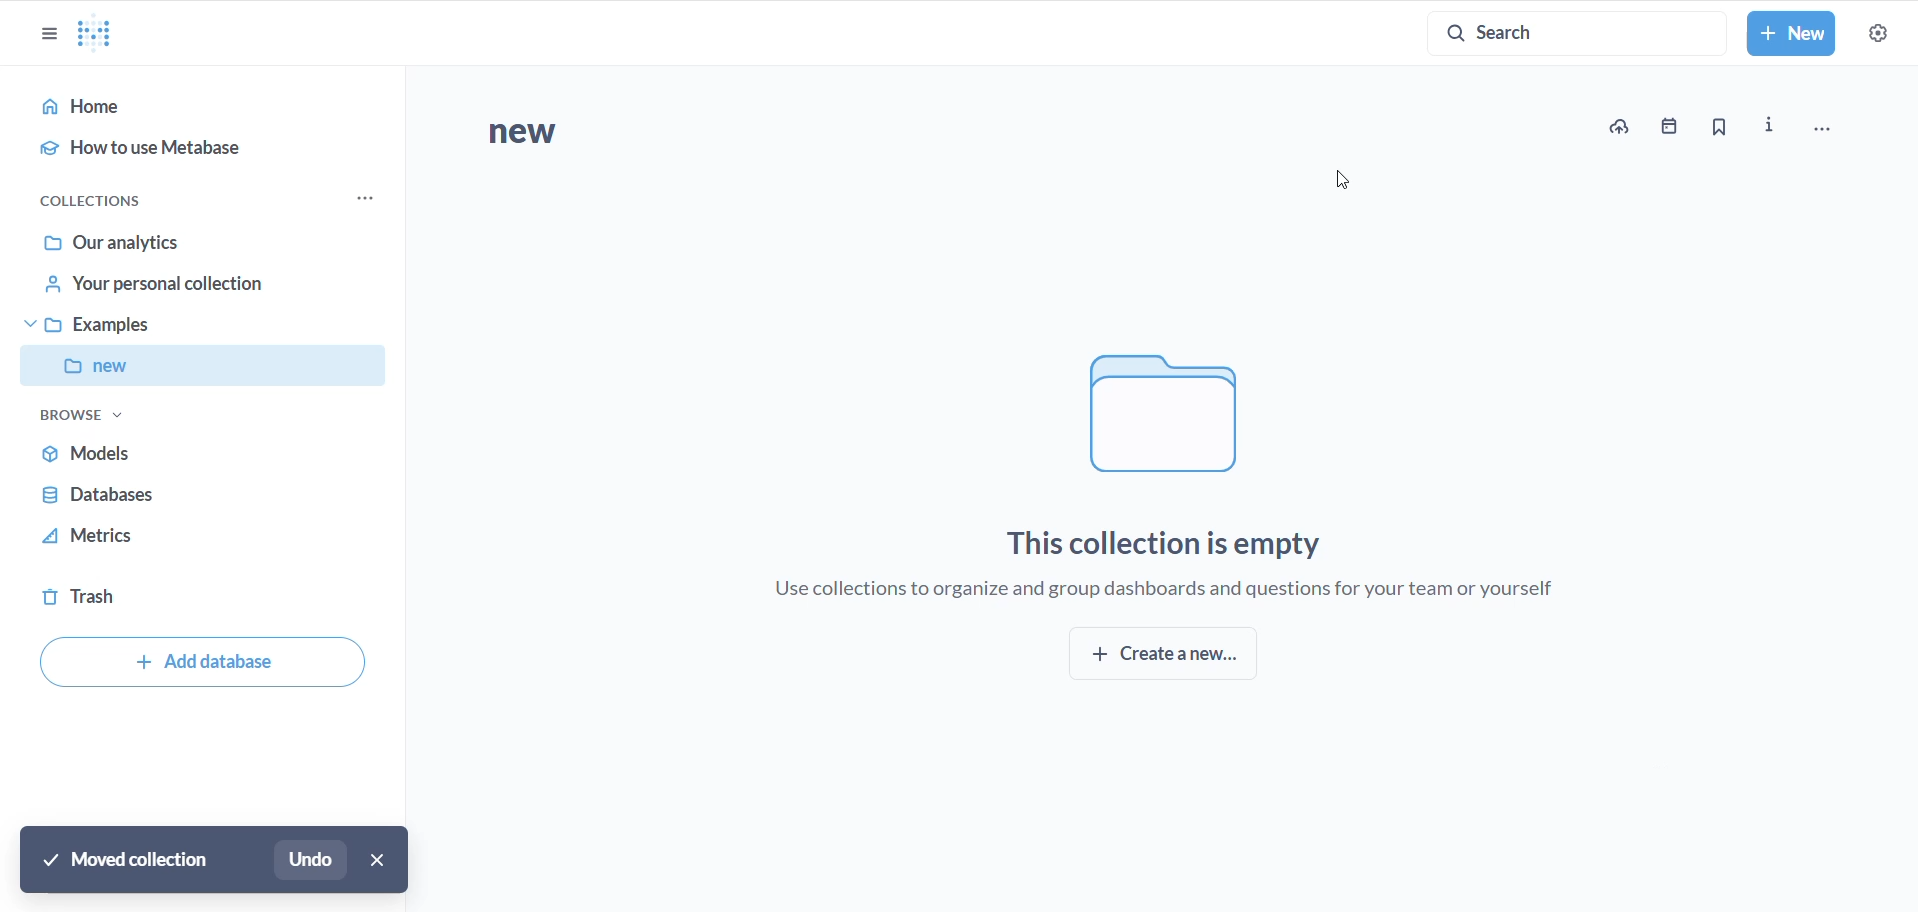 The image size is (1918, 912). I want to click on bookmark, so click(1722, 127).